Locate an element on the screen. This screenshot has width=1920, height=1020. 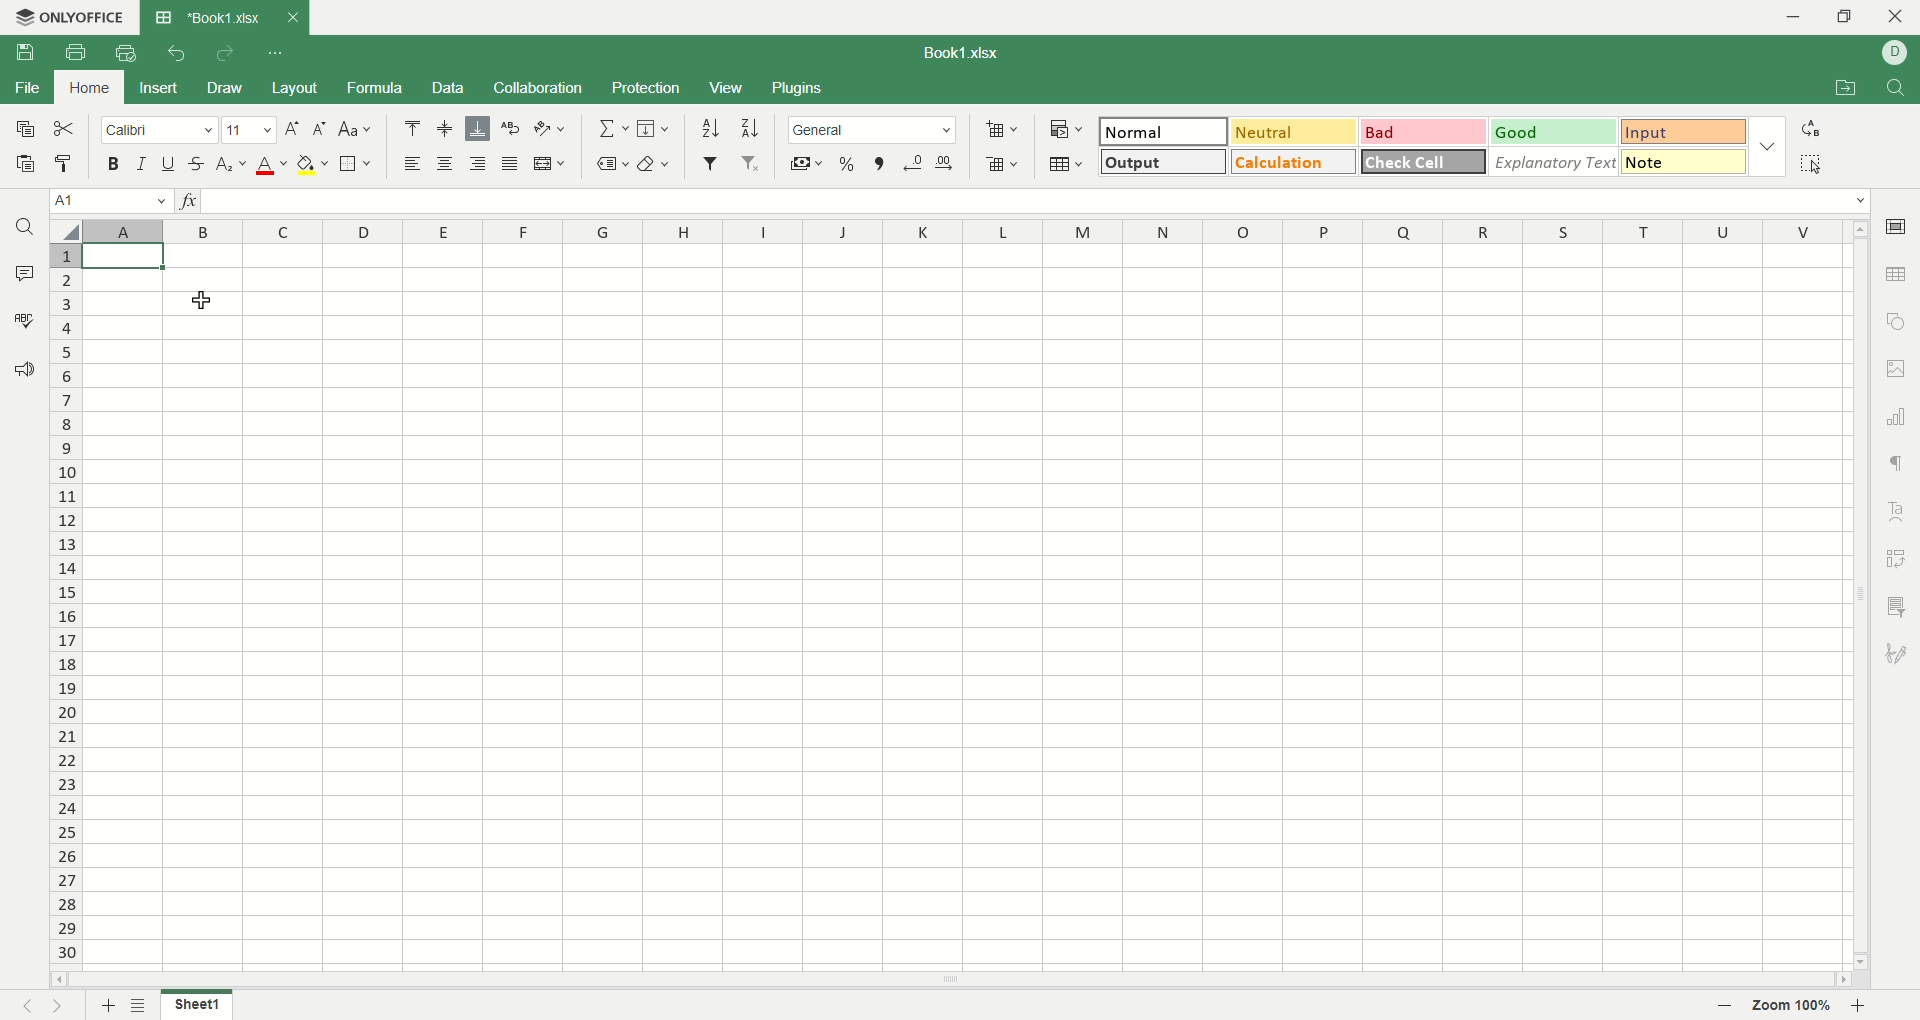
plugins is located at coordinates (798, 89).